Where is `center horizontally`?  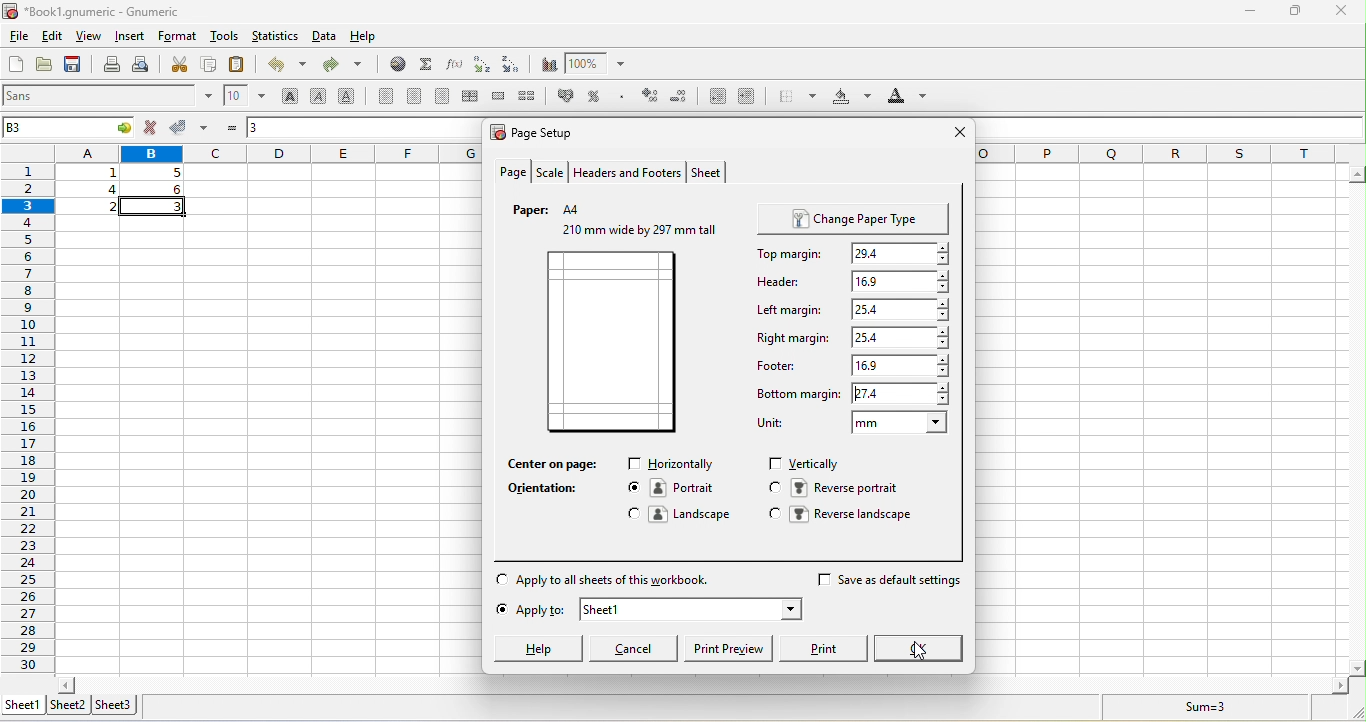 center horizontally is located at coordinates (473, 97).